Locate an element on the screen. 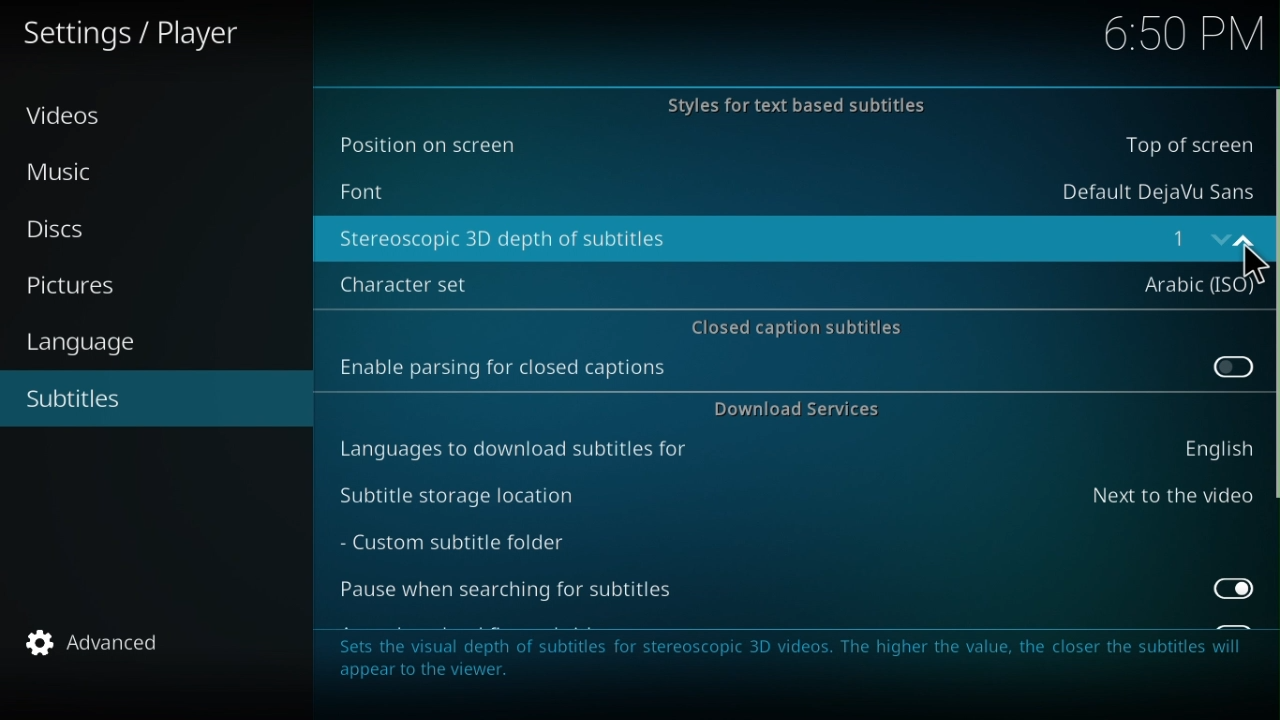  Styles for the text based subtitles is located at coordinates (787, 106).